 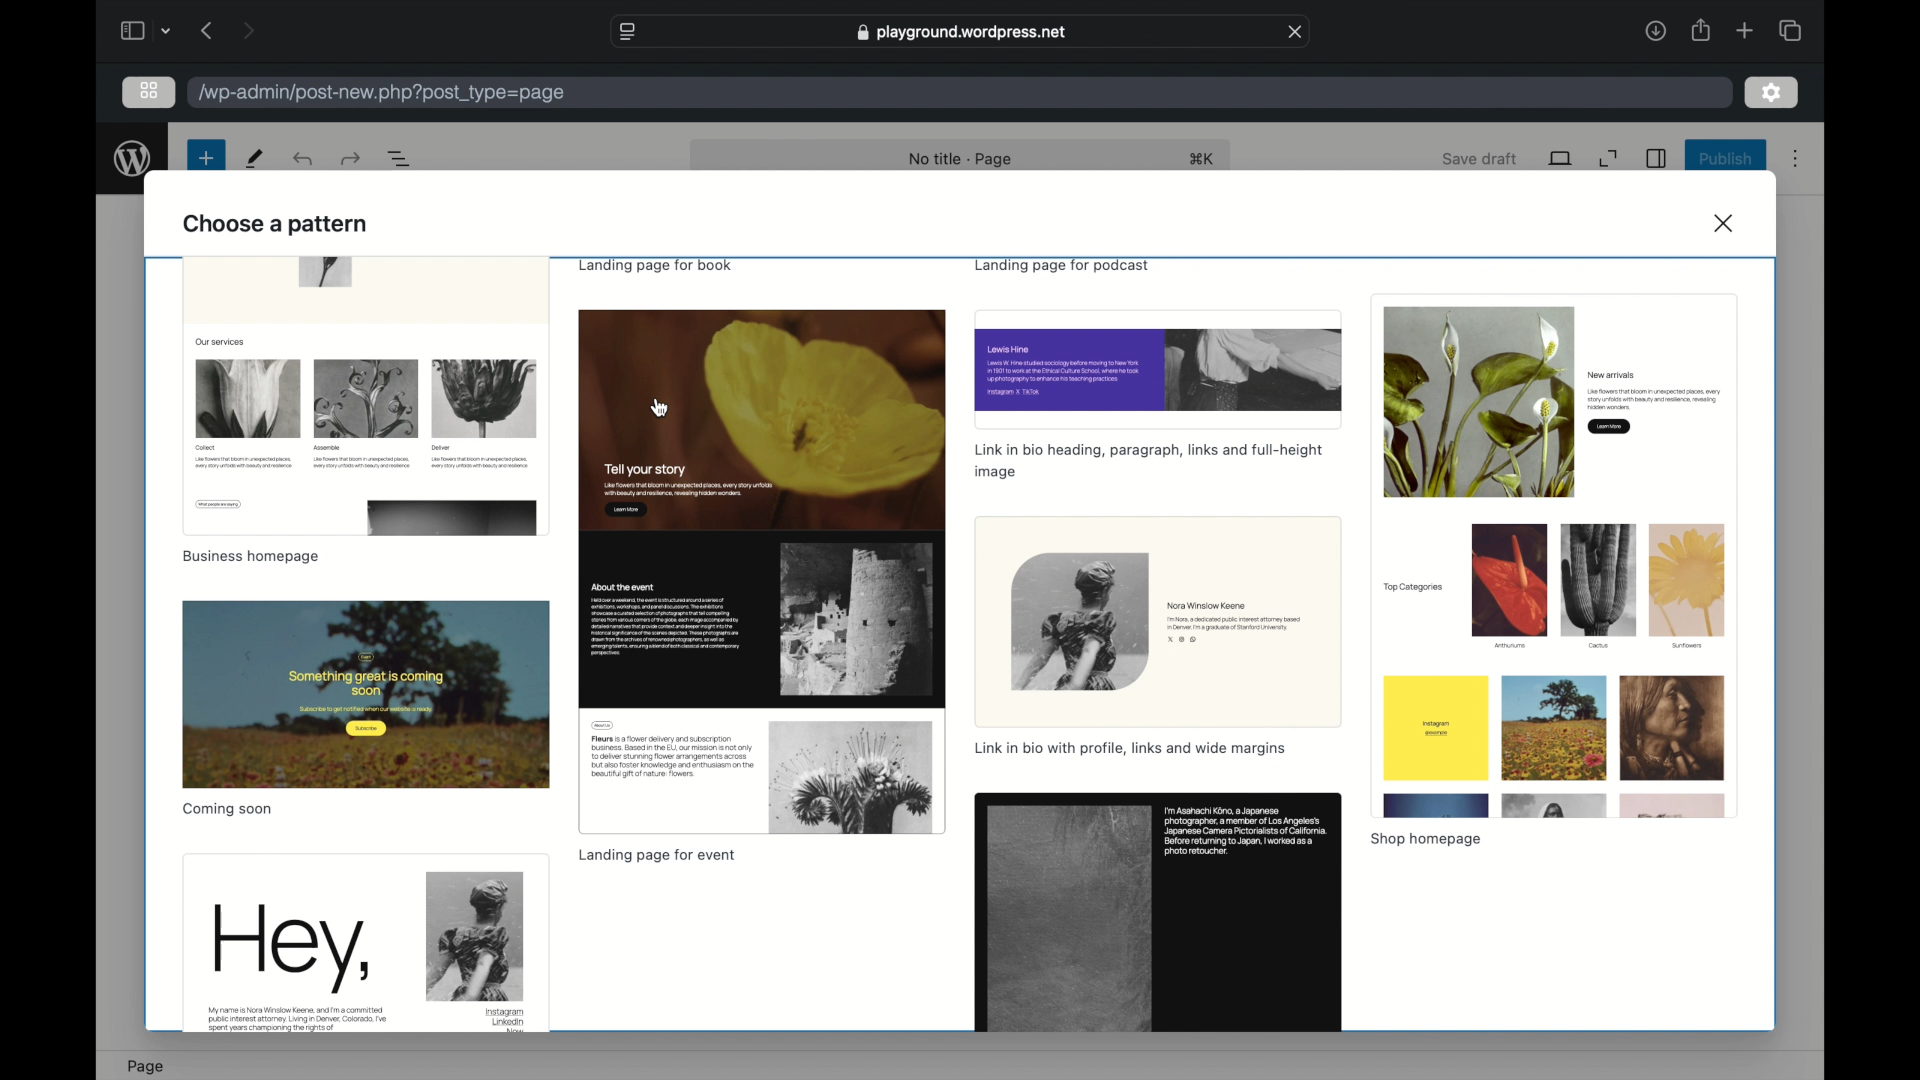 I want to click on grid view, so click(x=149, y=91).